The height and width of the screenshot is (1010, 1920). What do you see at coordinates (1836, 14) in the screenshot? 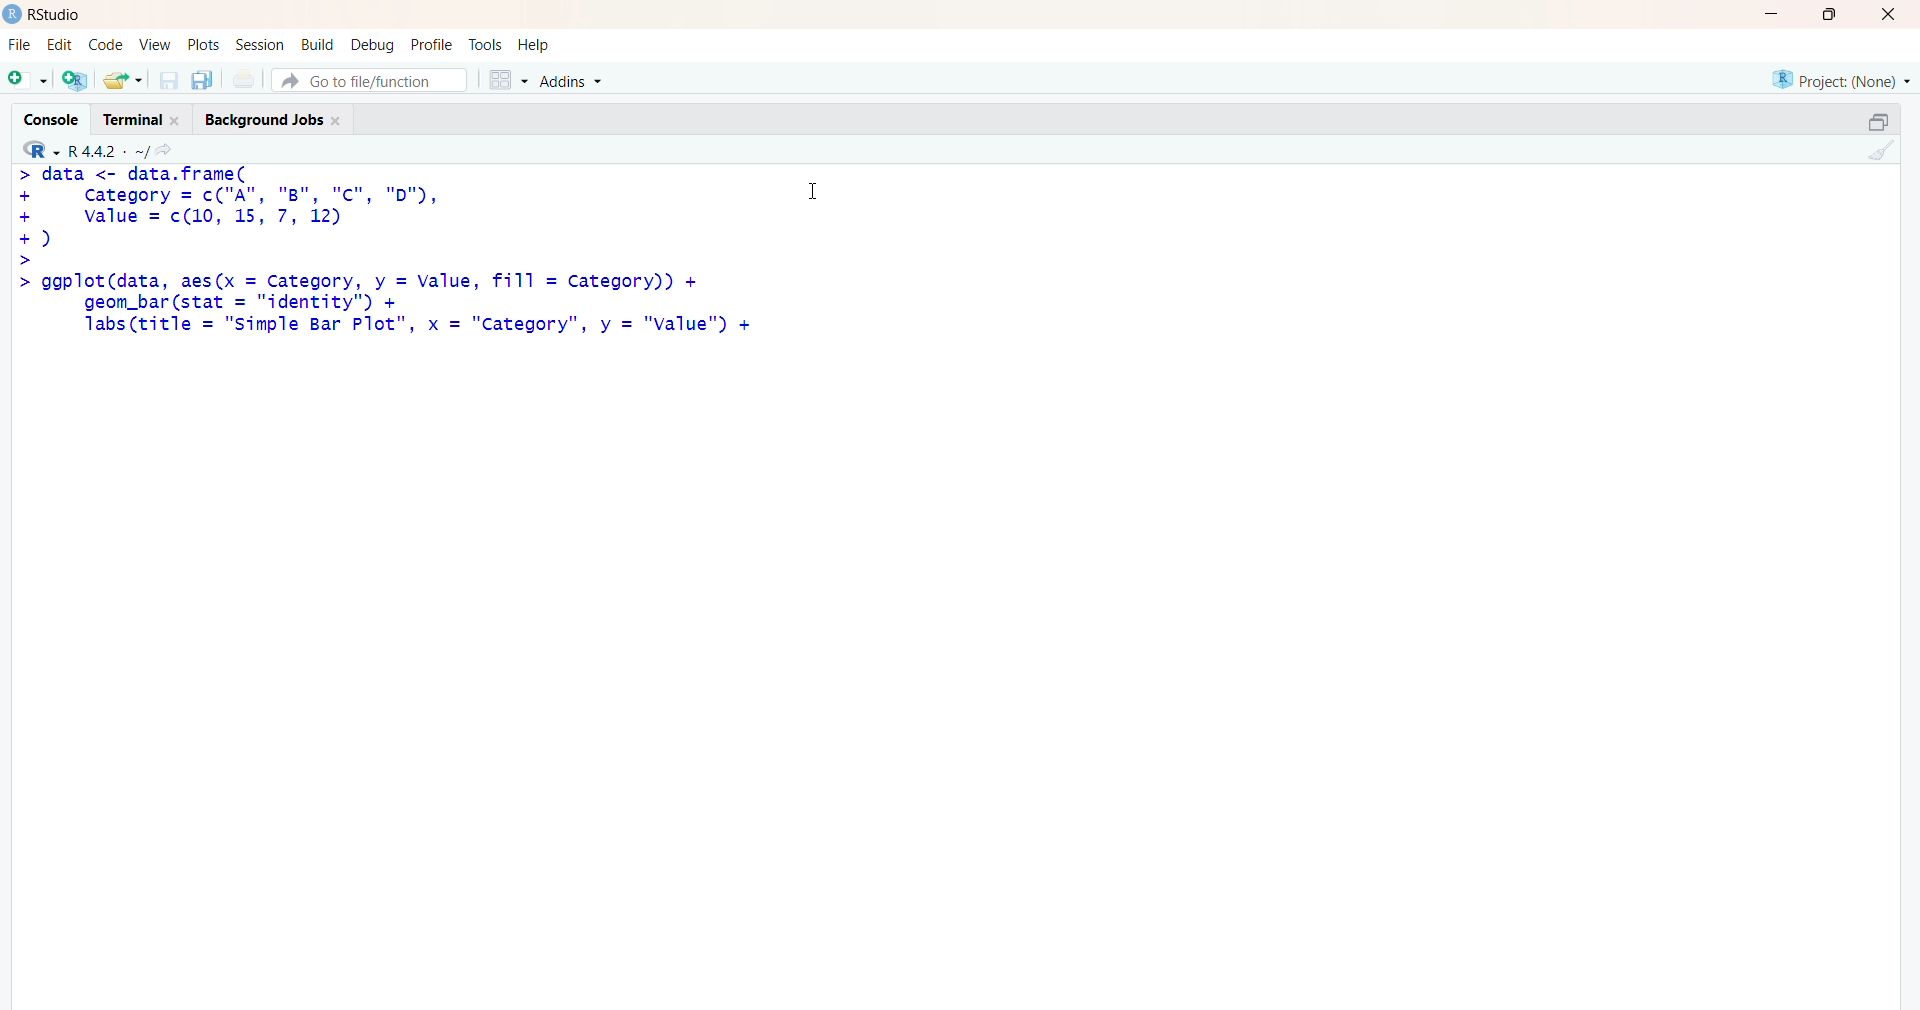
I see `maximize` at bounding box center [1836, 14].